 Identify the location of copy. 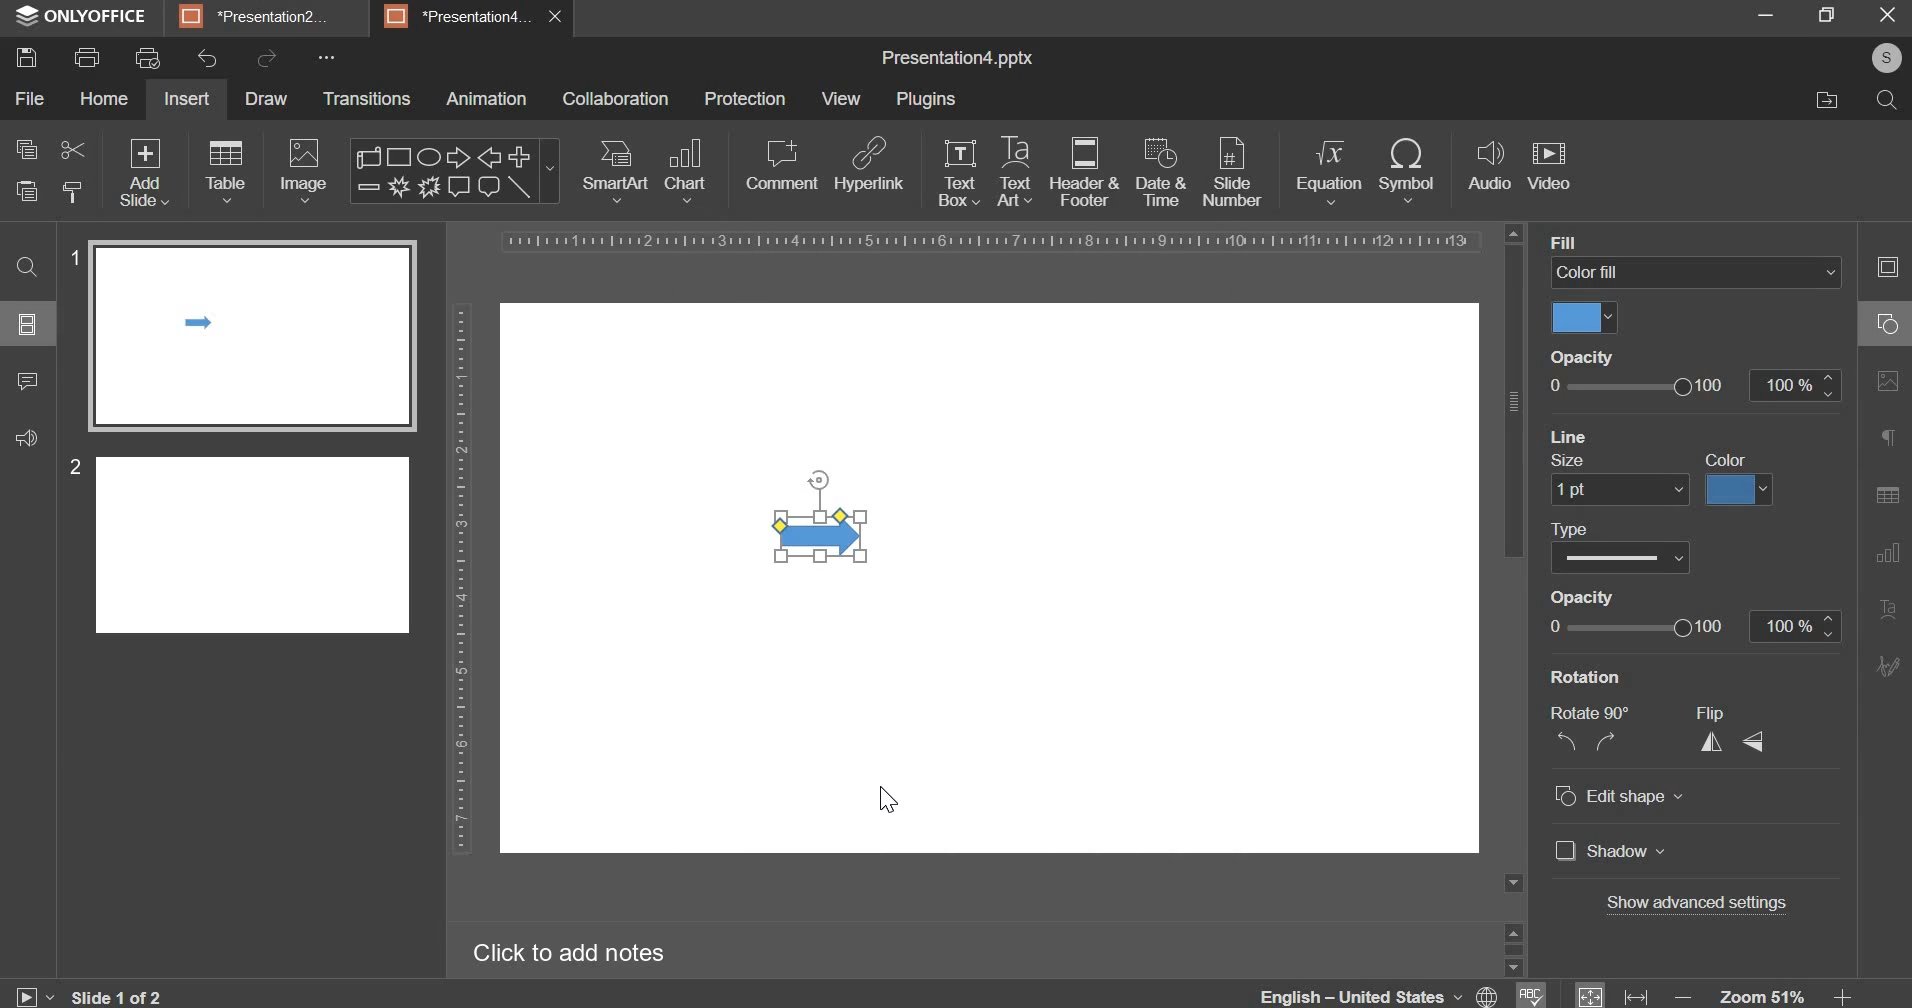
(26, 148).